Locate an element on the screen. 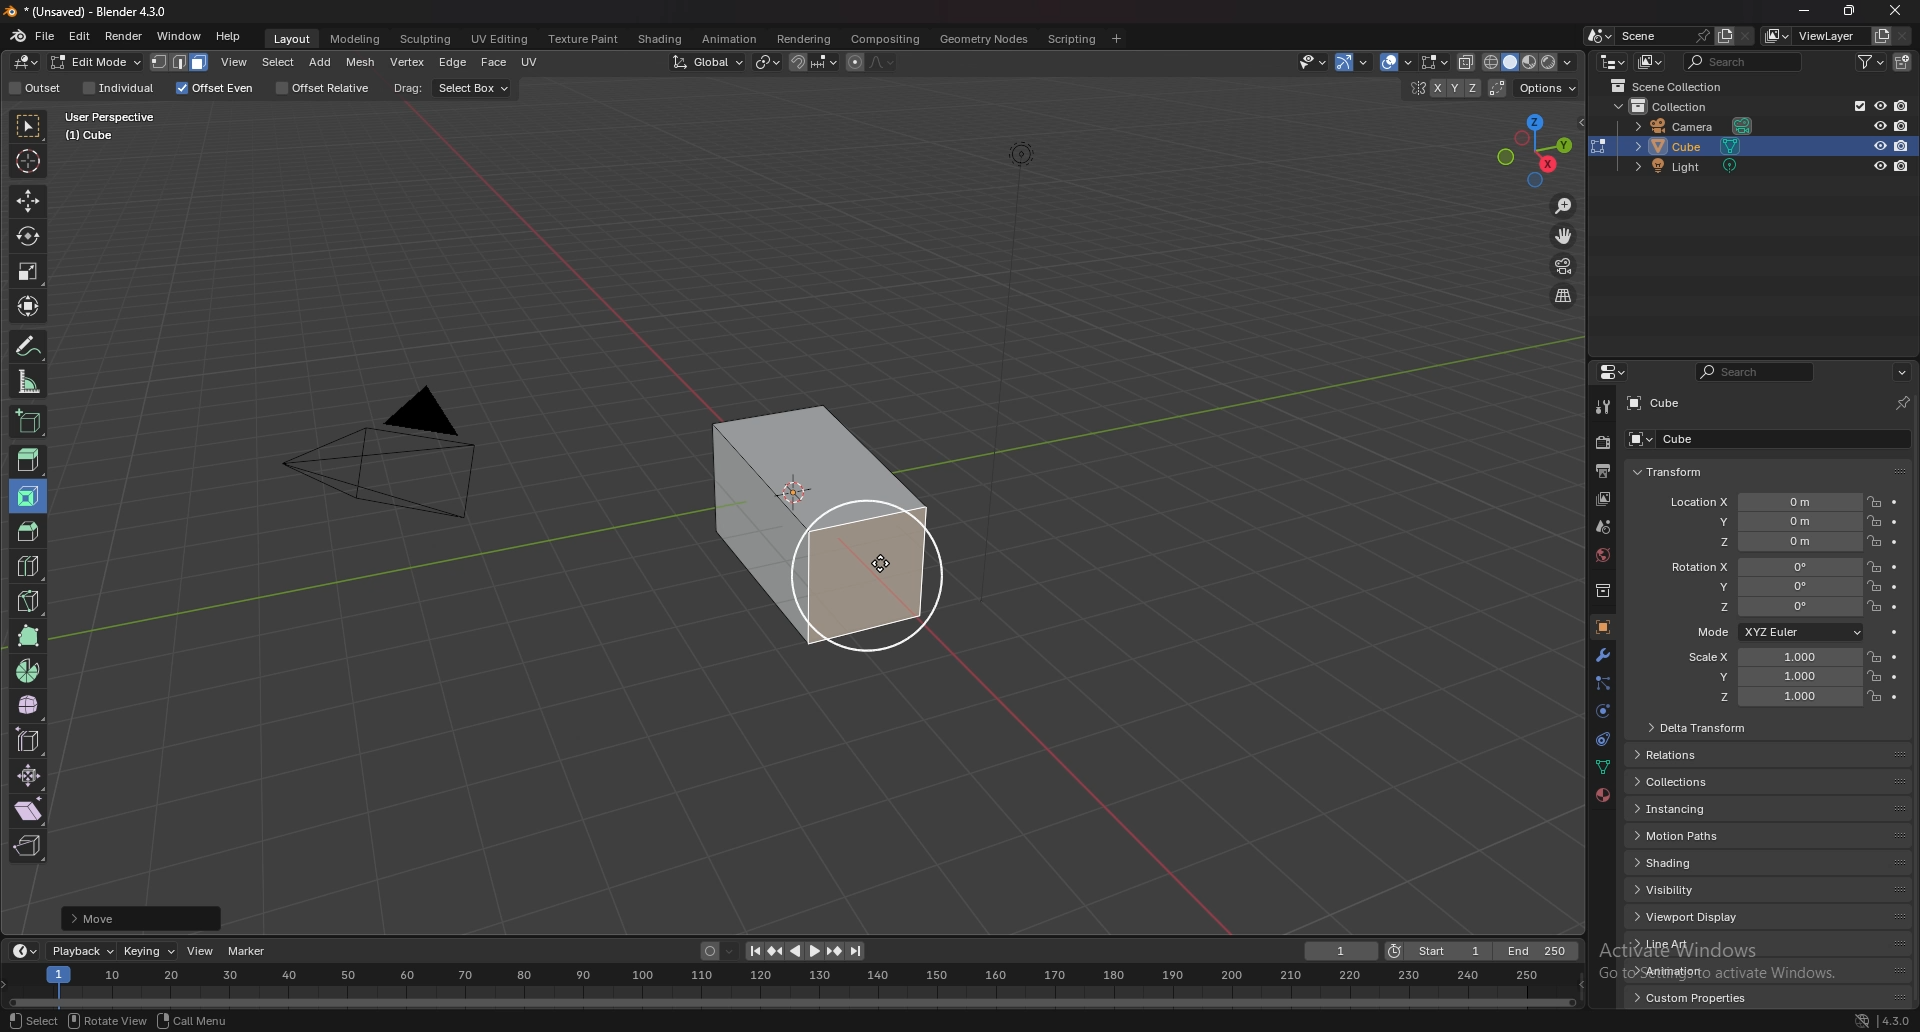 This screenshot has height=1032, width=1920. motion paths is located at coordinates (1695, 835).